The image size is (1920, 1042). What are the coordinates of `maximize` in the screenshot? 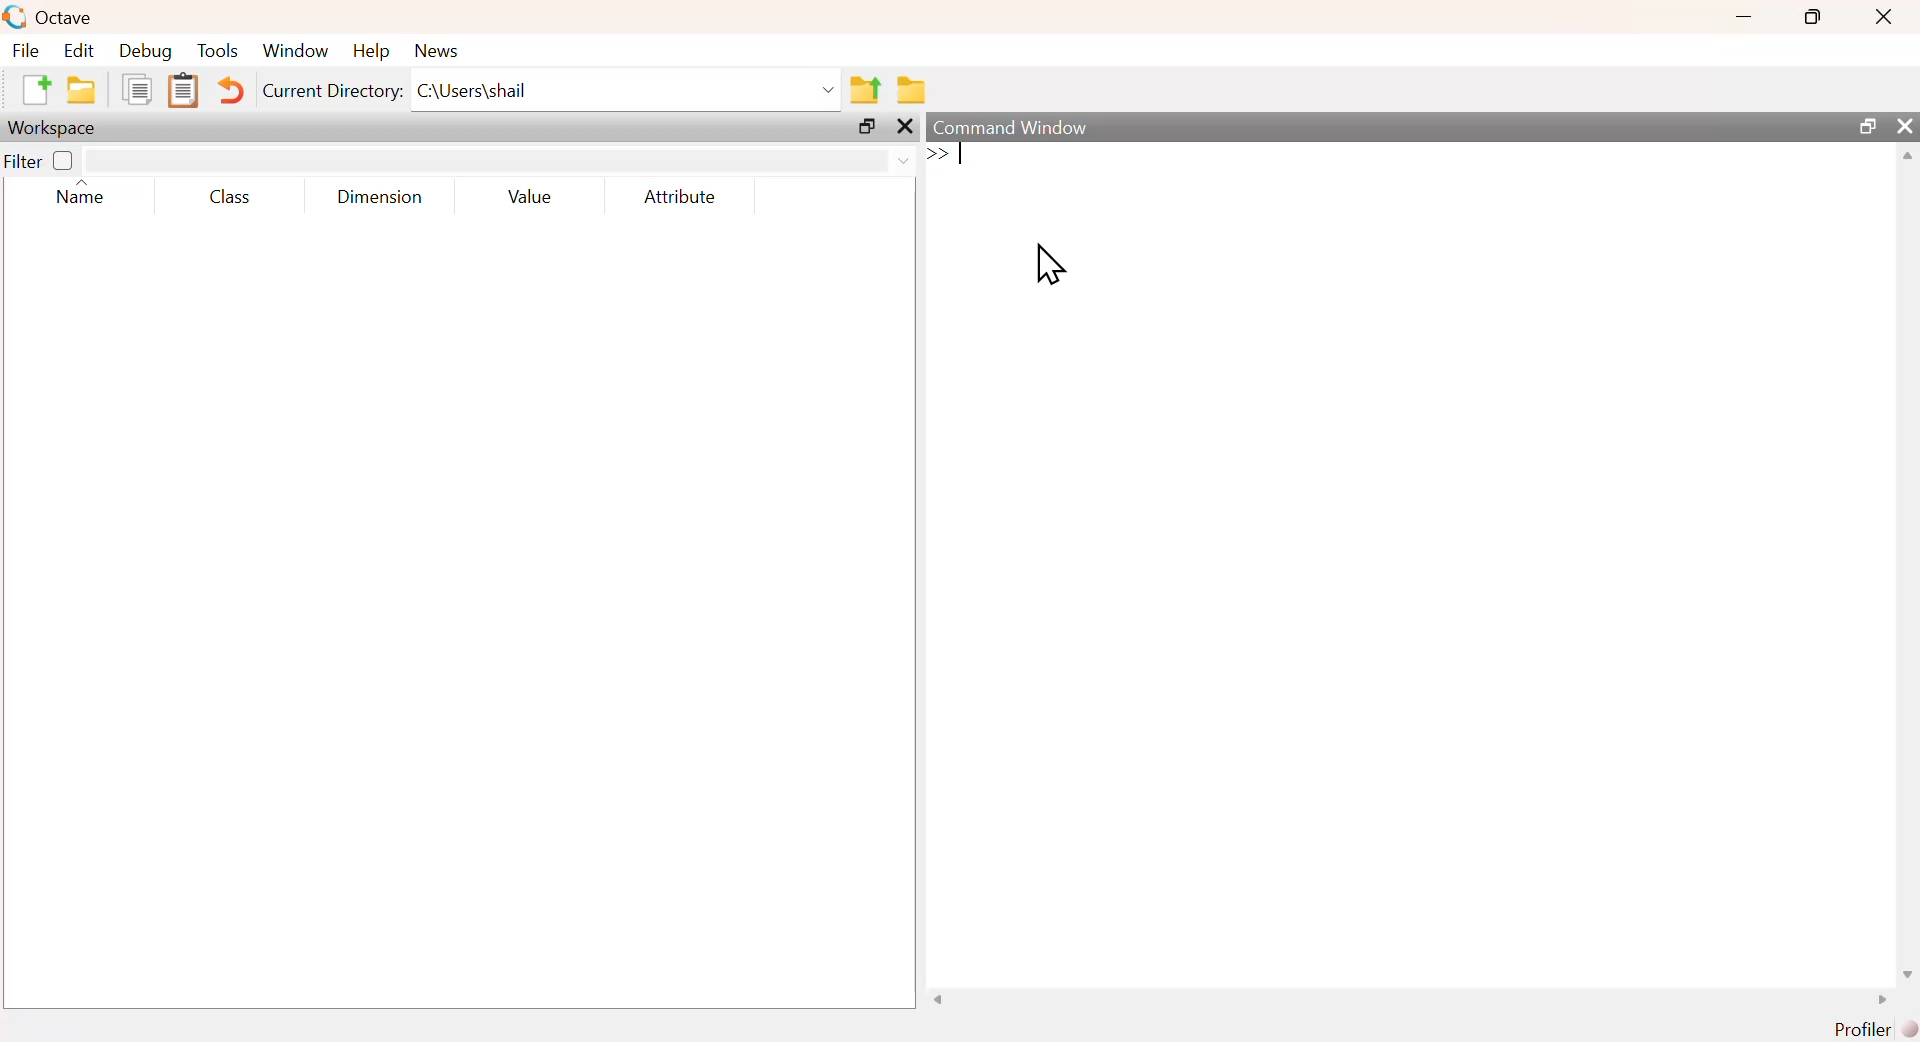 It's located at (1865, 125).